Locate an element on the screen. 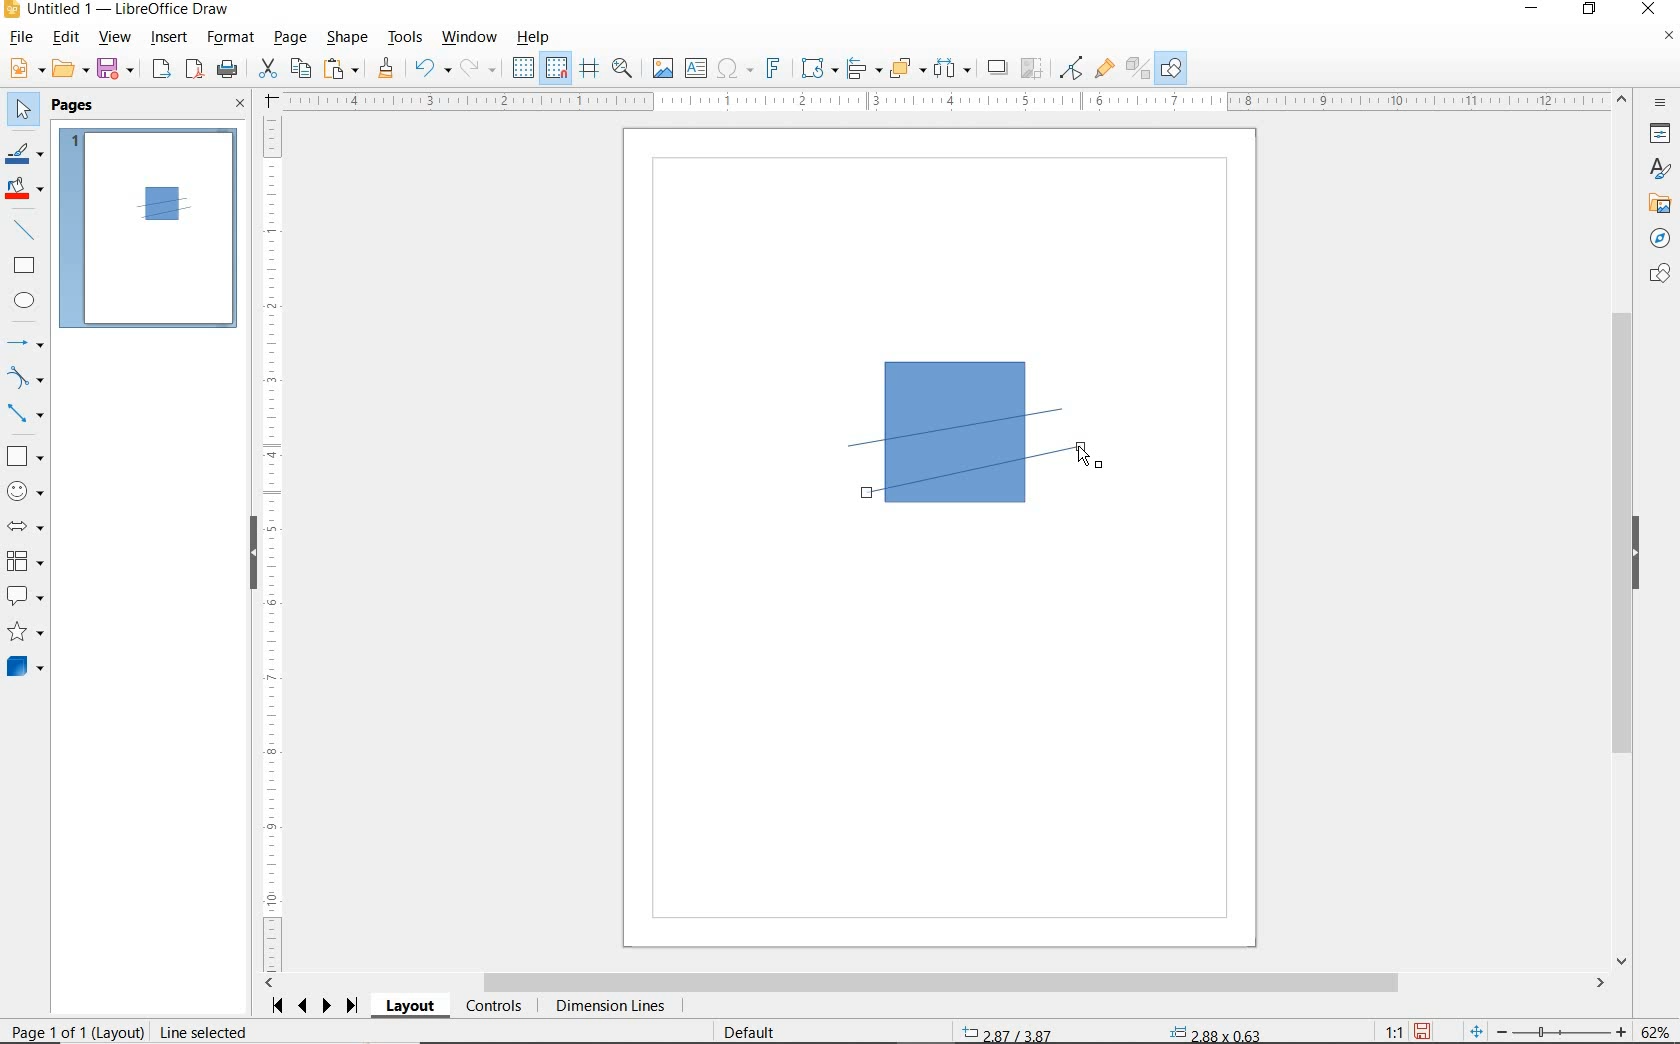 The image size is (1680, 1044). SHOW GLUEPOINT FUNCTIONS is located at coordinates (1103, 67).